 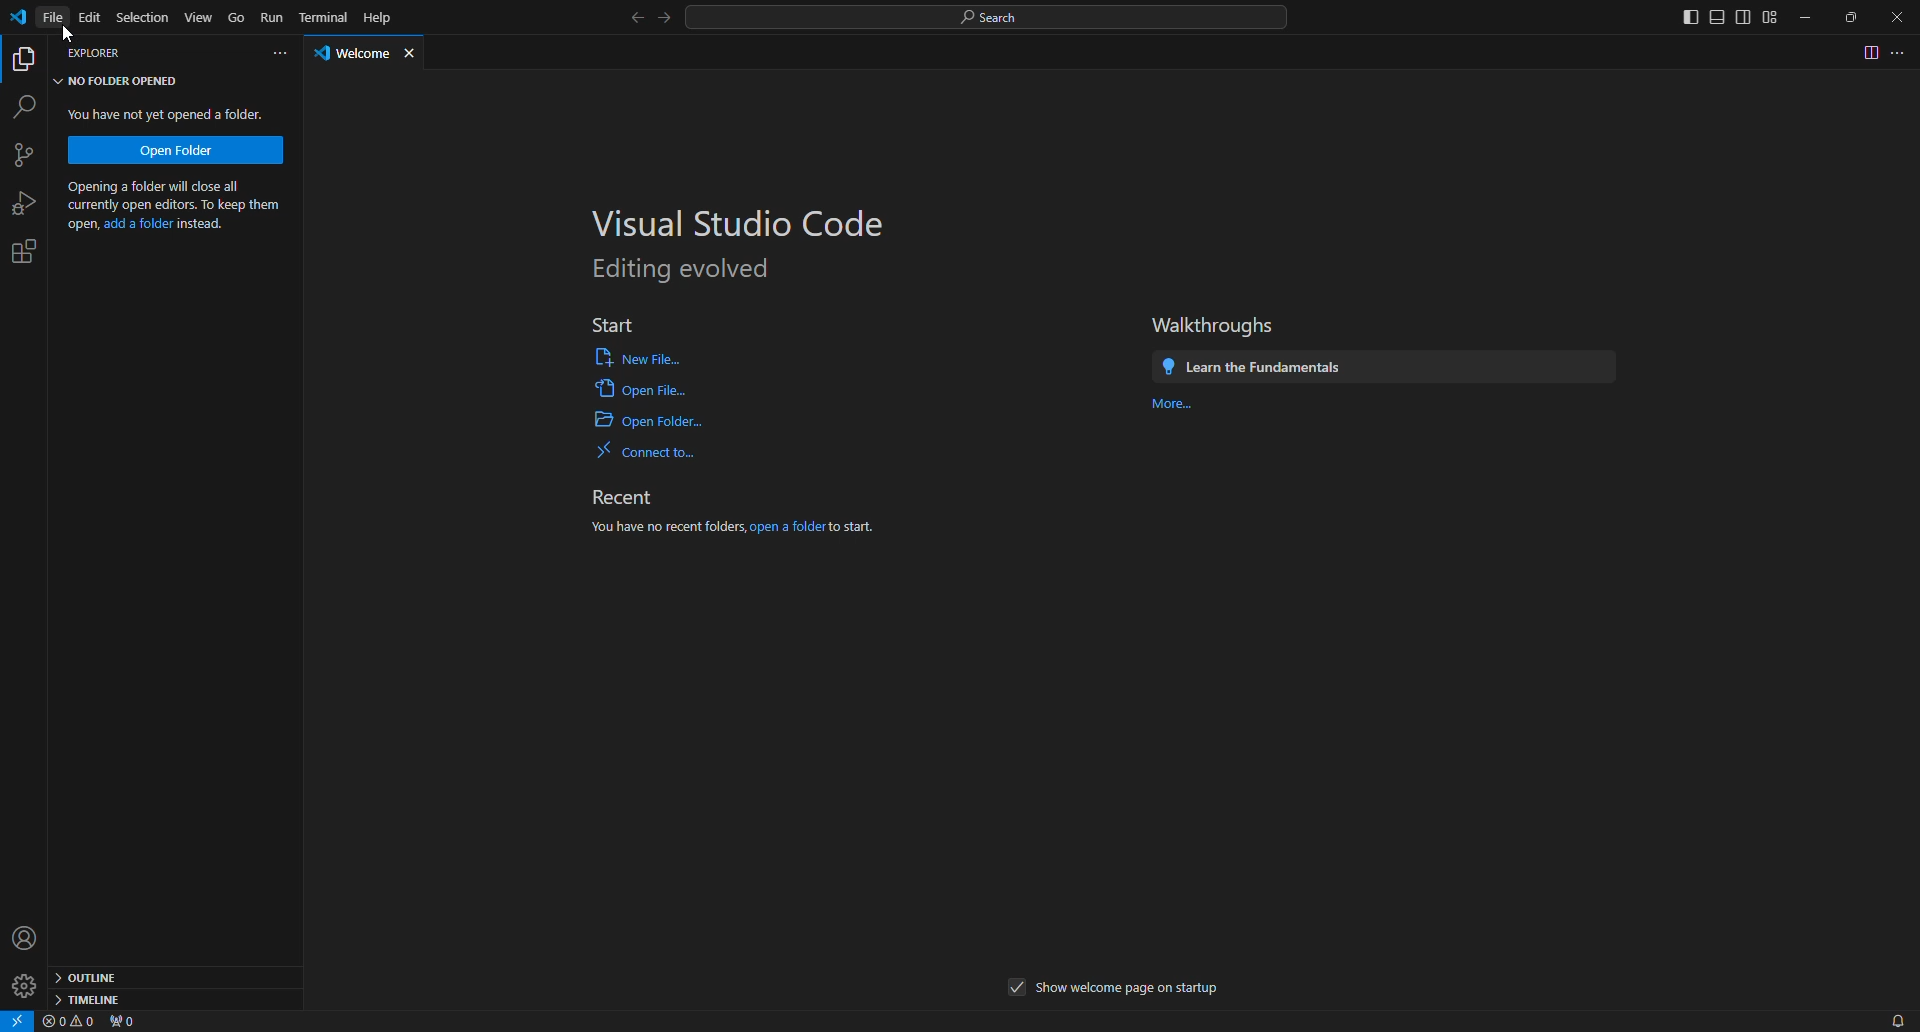 I want to click on add a folder, so click(x=138, y=226).